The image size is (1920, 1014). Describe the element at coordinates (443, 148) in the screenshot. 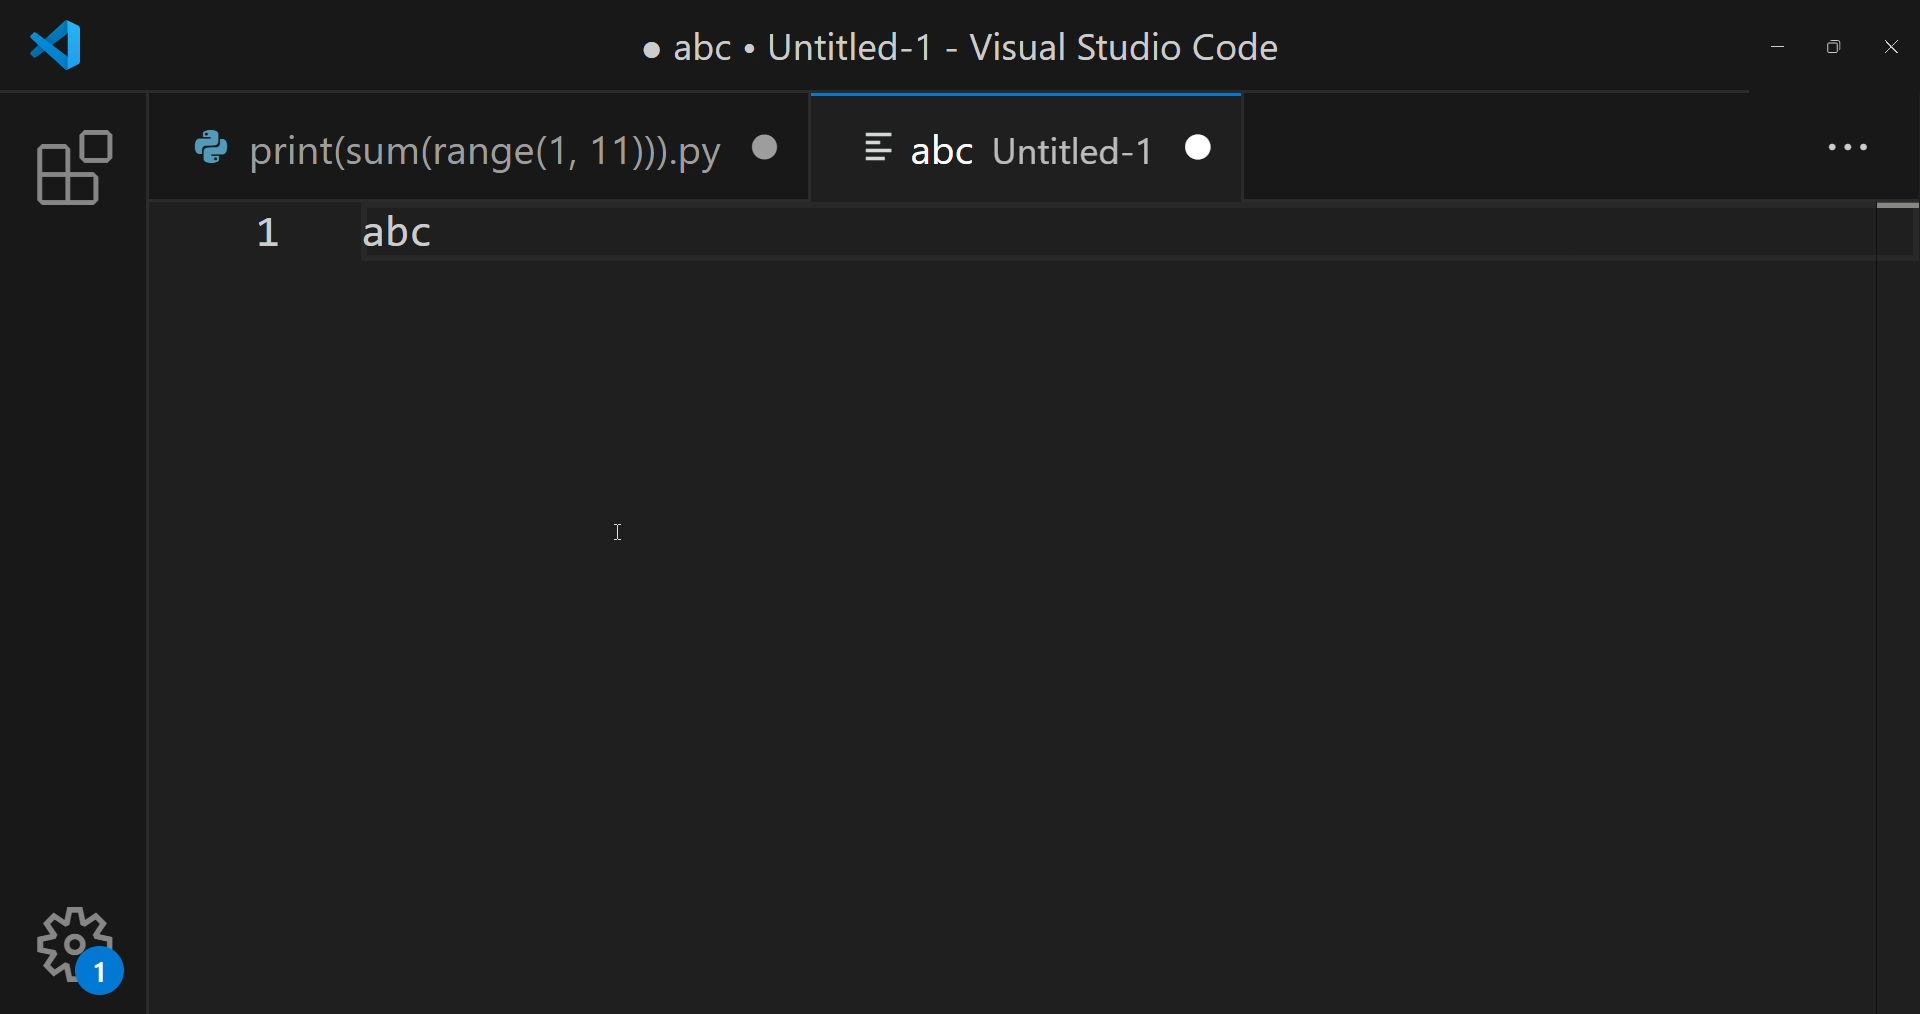

I see `print(sum(range(1, 11))).py` at that location.